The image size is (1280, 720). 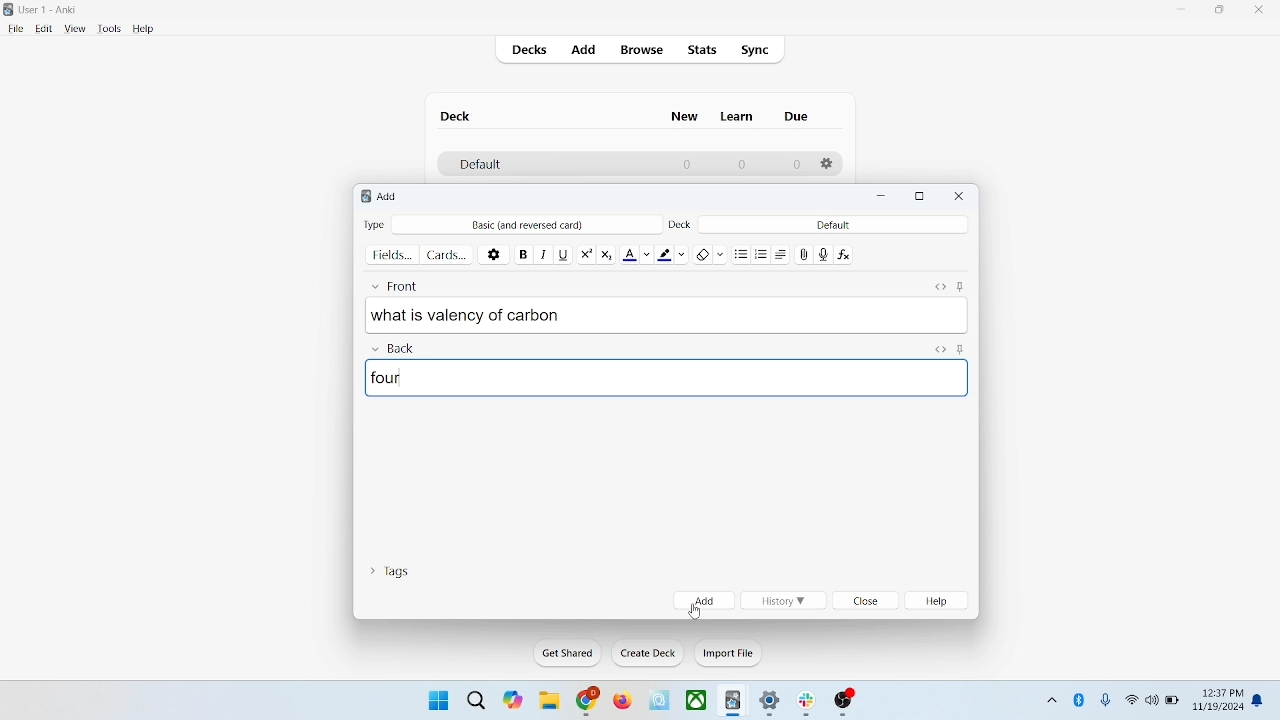 I want to click on close, so click(x=867, y=602).